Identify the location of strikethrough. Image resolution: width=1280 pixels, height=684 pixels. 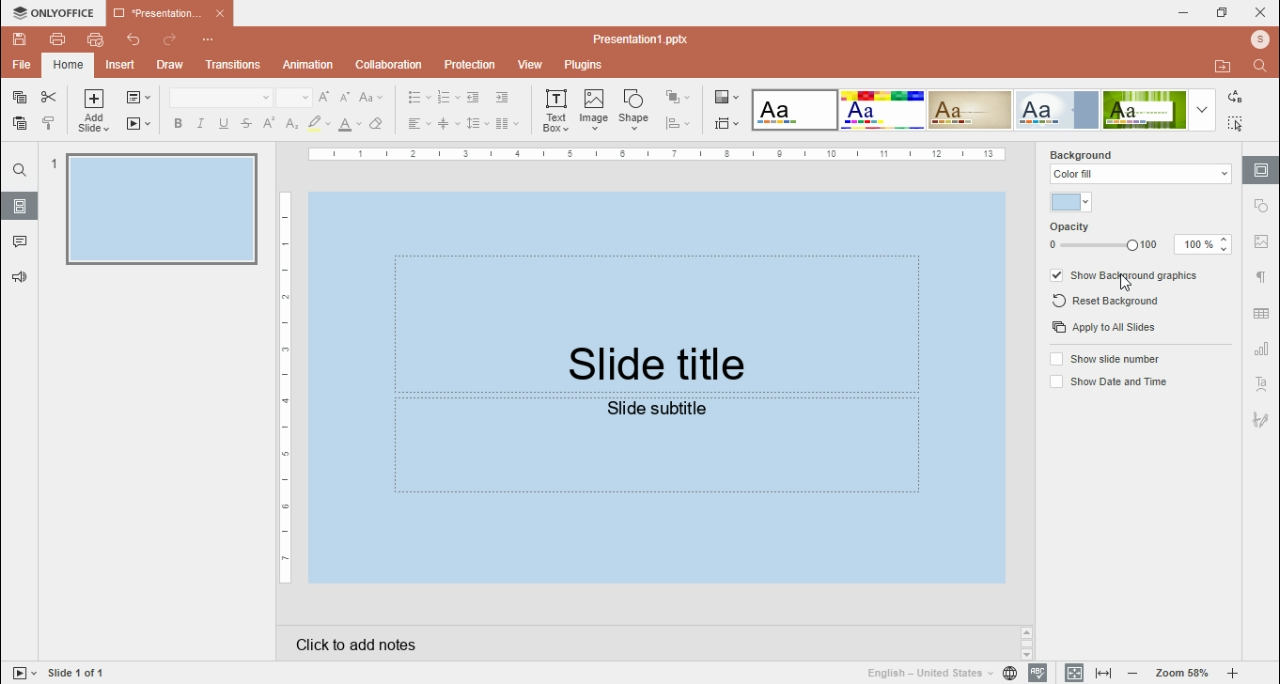
(246, 123).